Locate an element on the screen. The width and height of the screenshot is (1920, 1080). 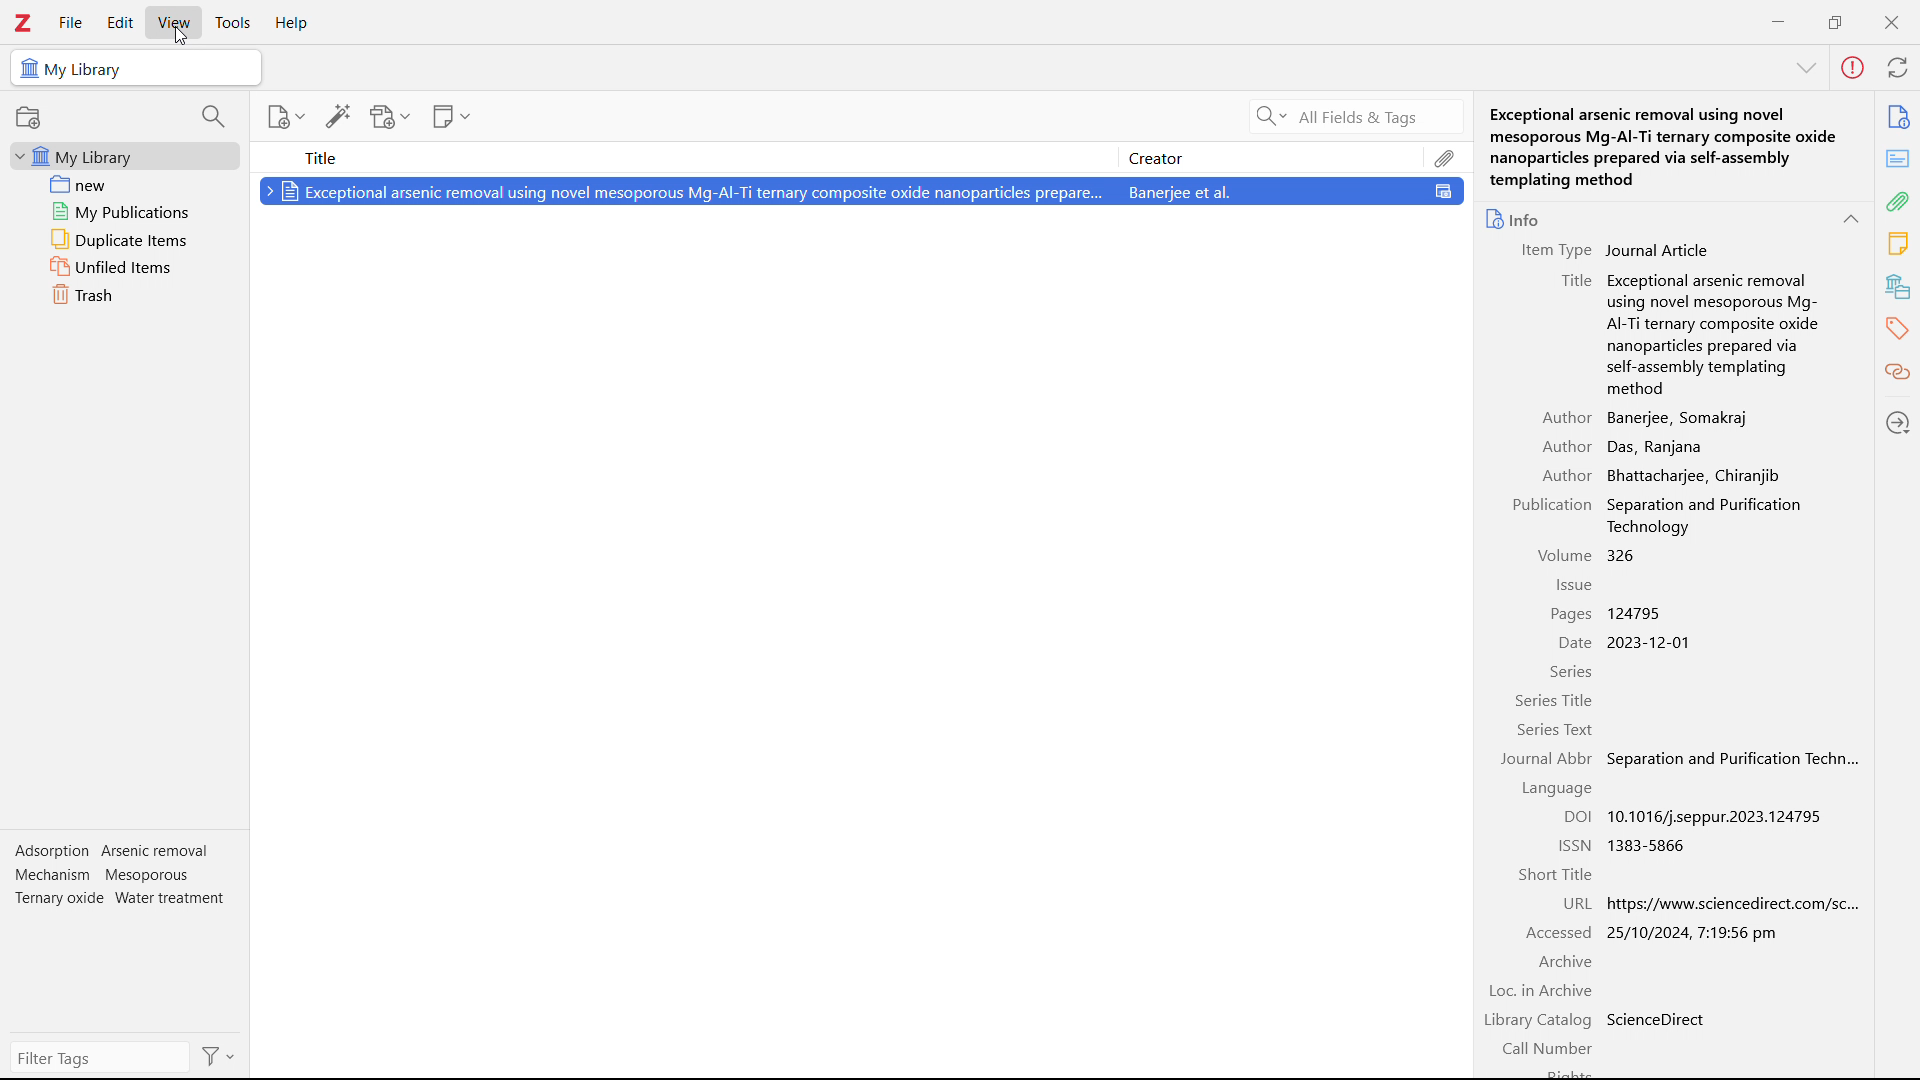
abstract is located at coordinates (1898, 159).